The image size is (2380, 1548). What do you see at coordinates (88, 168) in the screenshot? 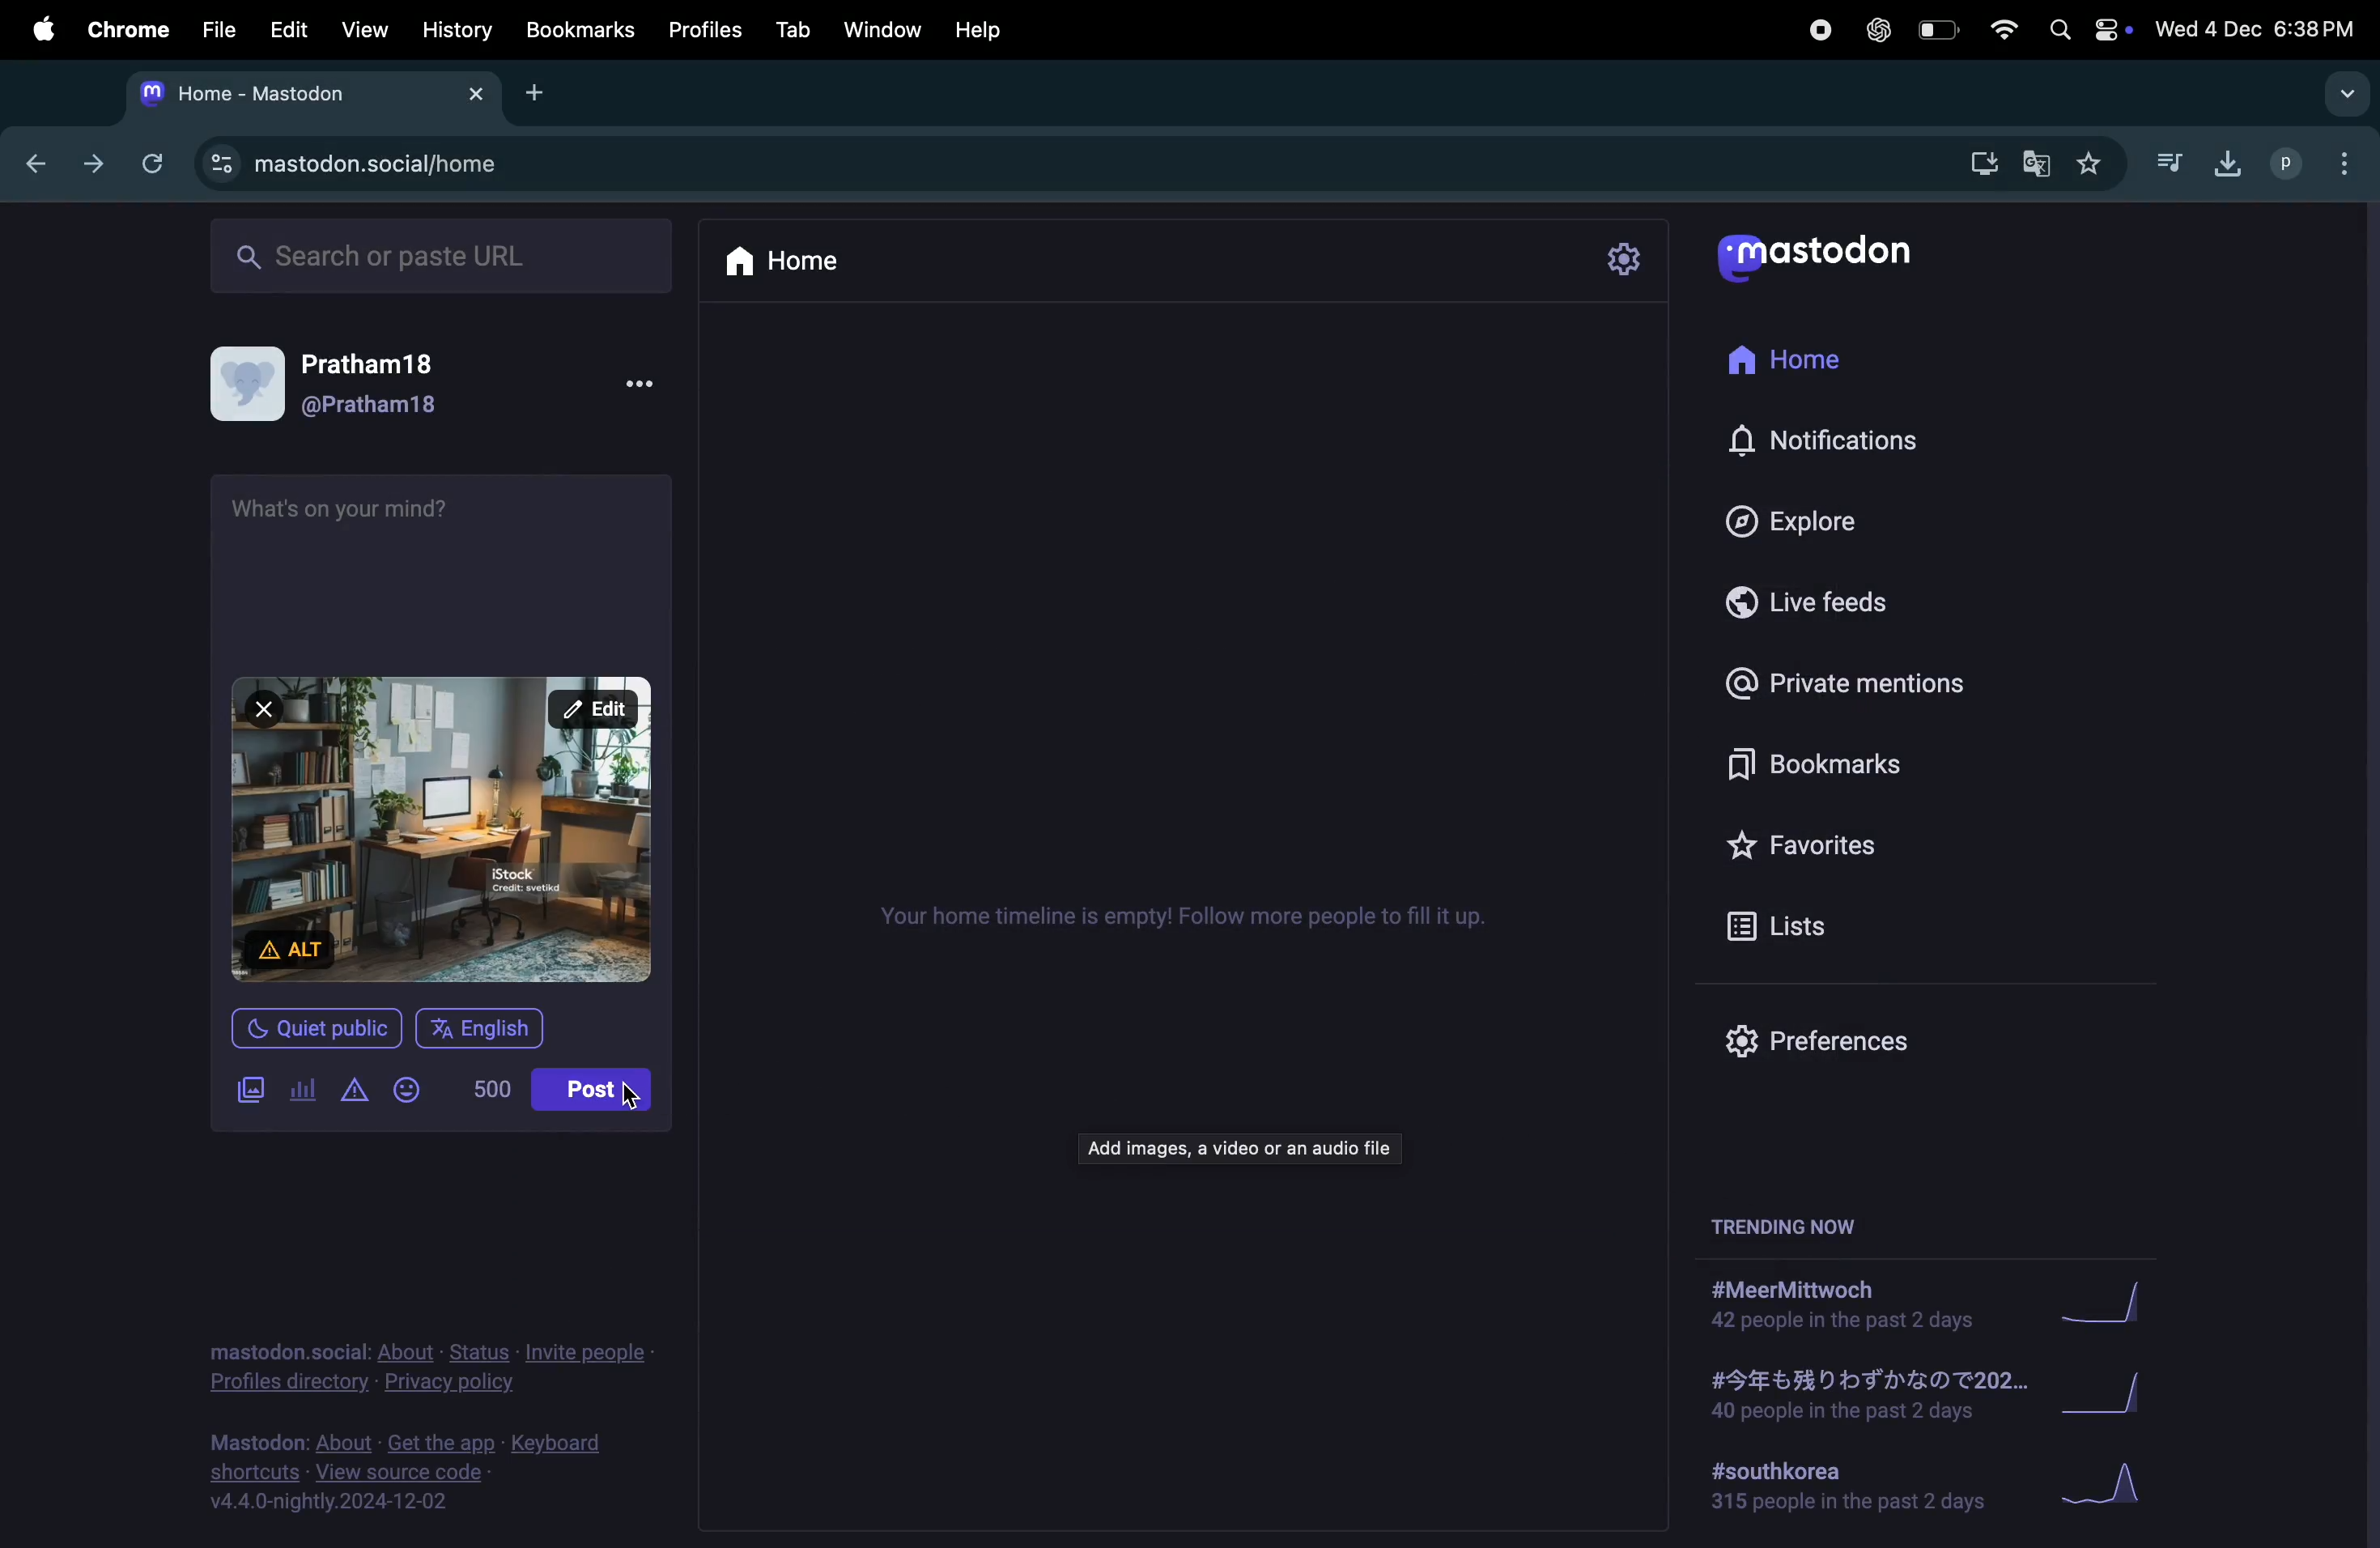
I see `forward` at bounding box center [88, 168].